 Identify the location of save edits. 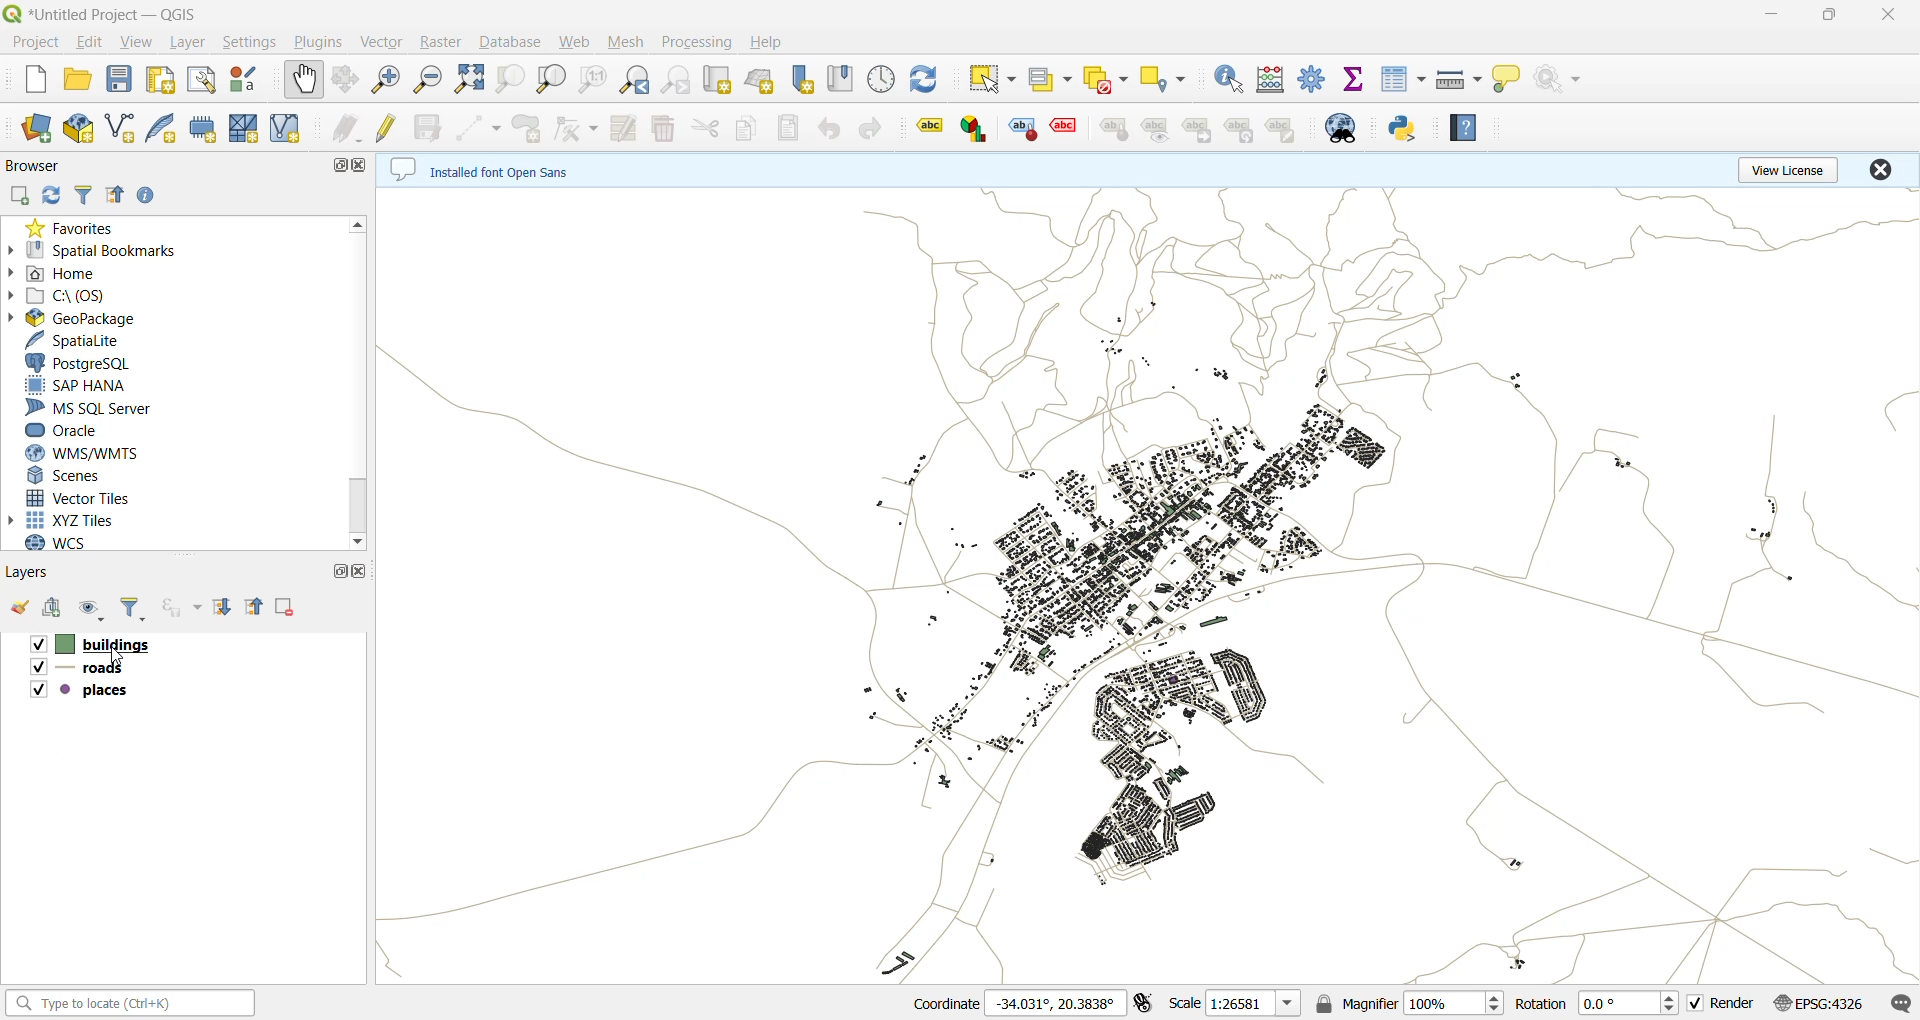
(429, 126).